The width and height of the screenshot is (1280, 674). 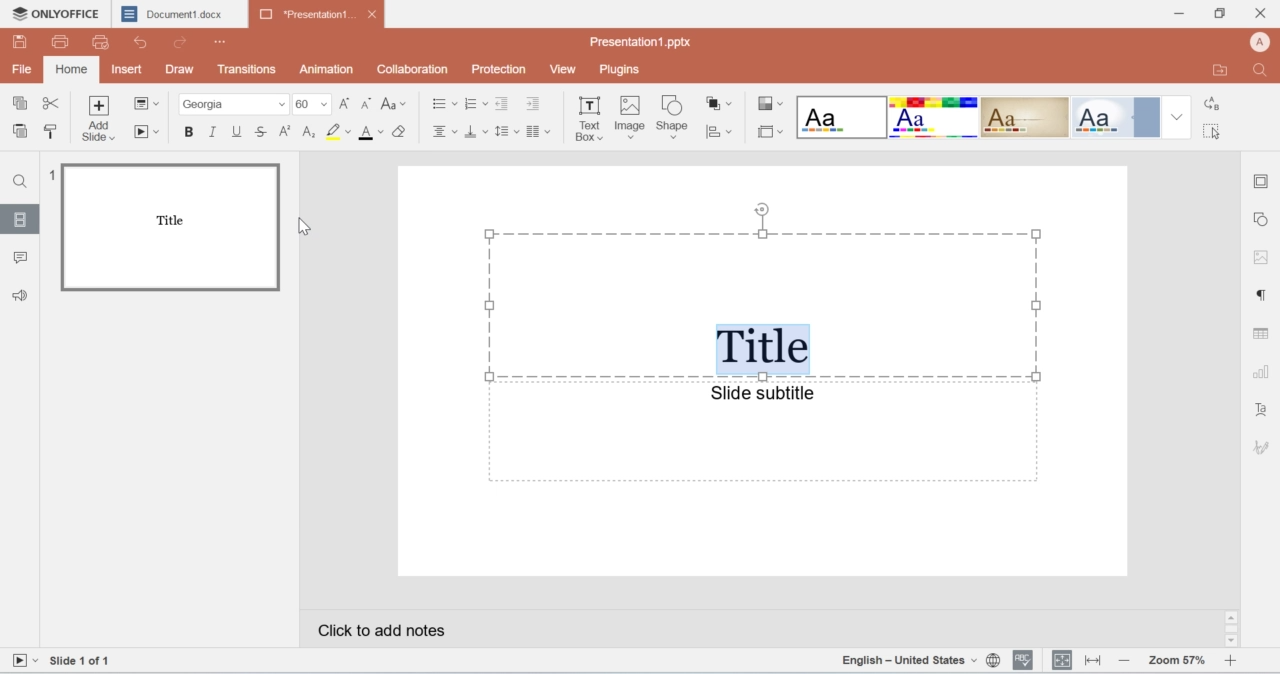 I want to click on indent, so click(x=504, y=104).